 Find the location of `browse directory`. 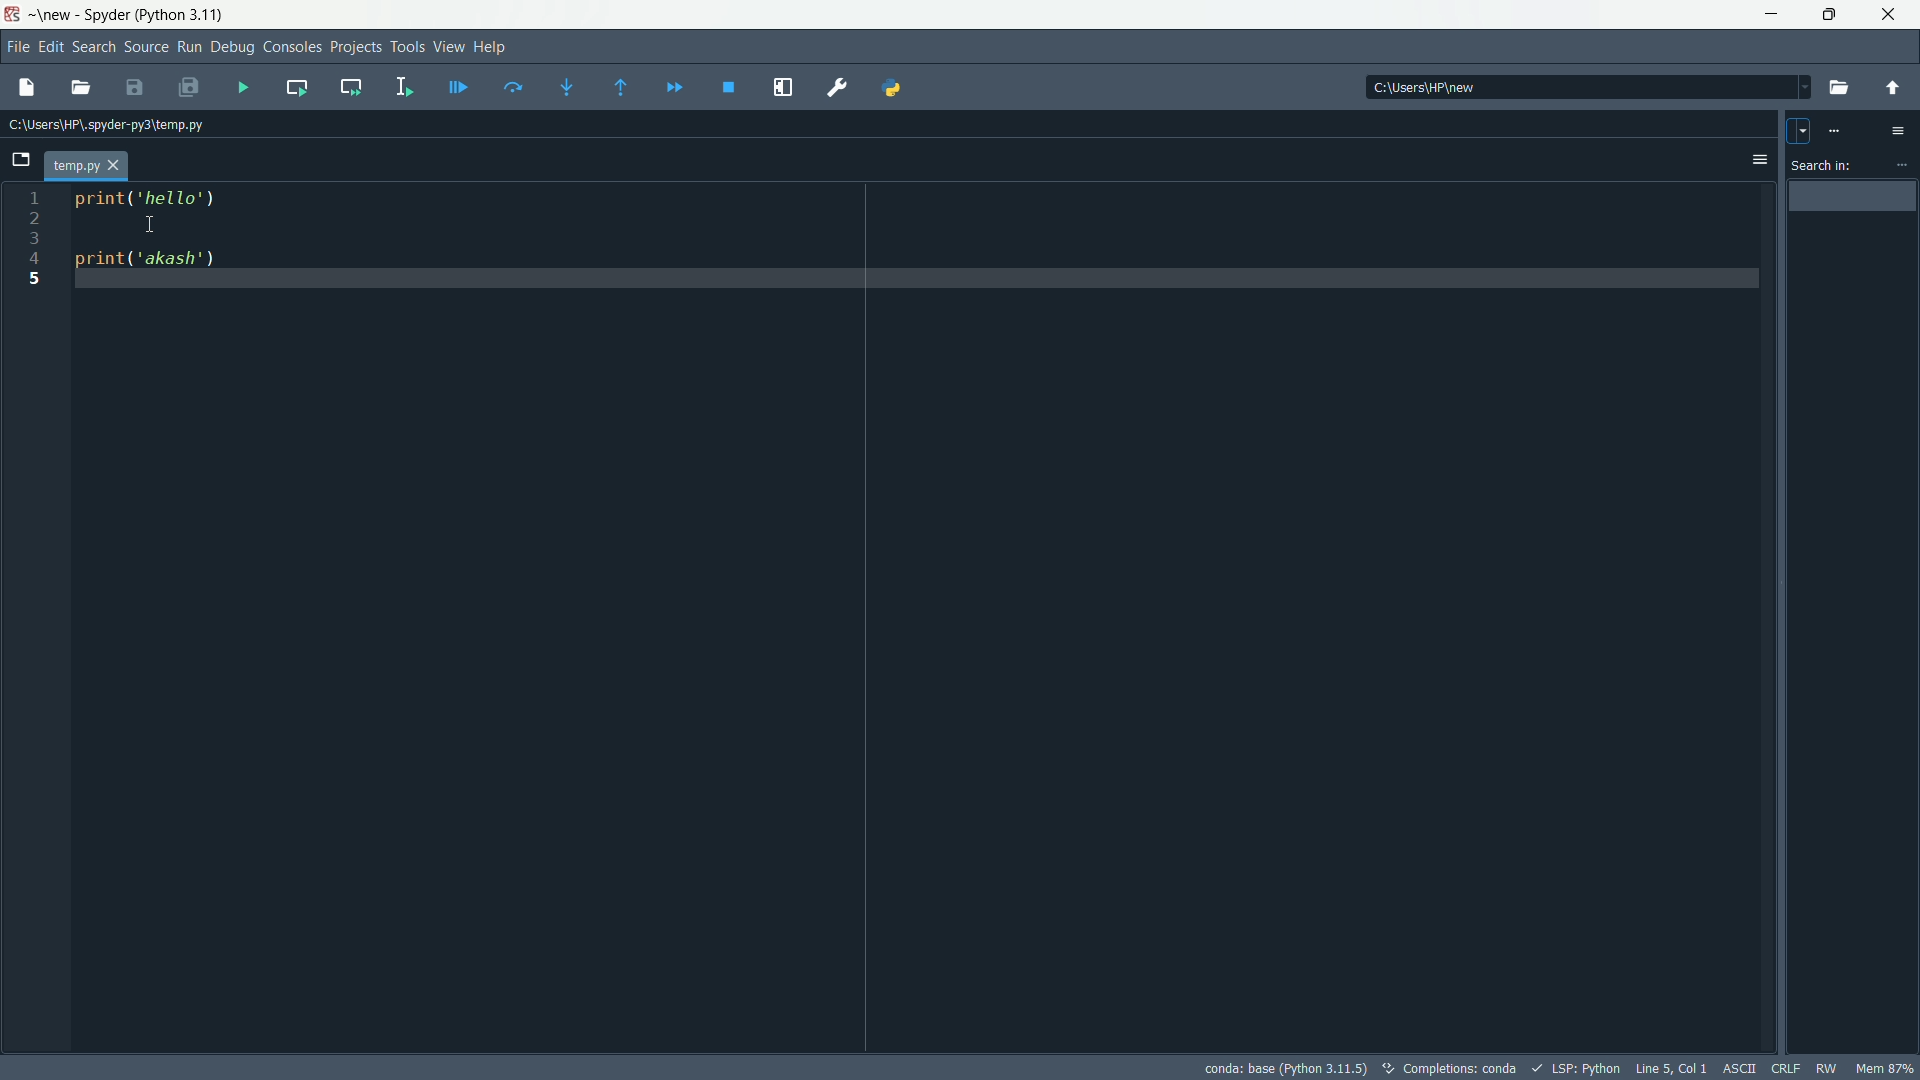

browse directory is located at coordinates (1840, 89).